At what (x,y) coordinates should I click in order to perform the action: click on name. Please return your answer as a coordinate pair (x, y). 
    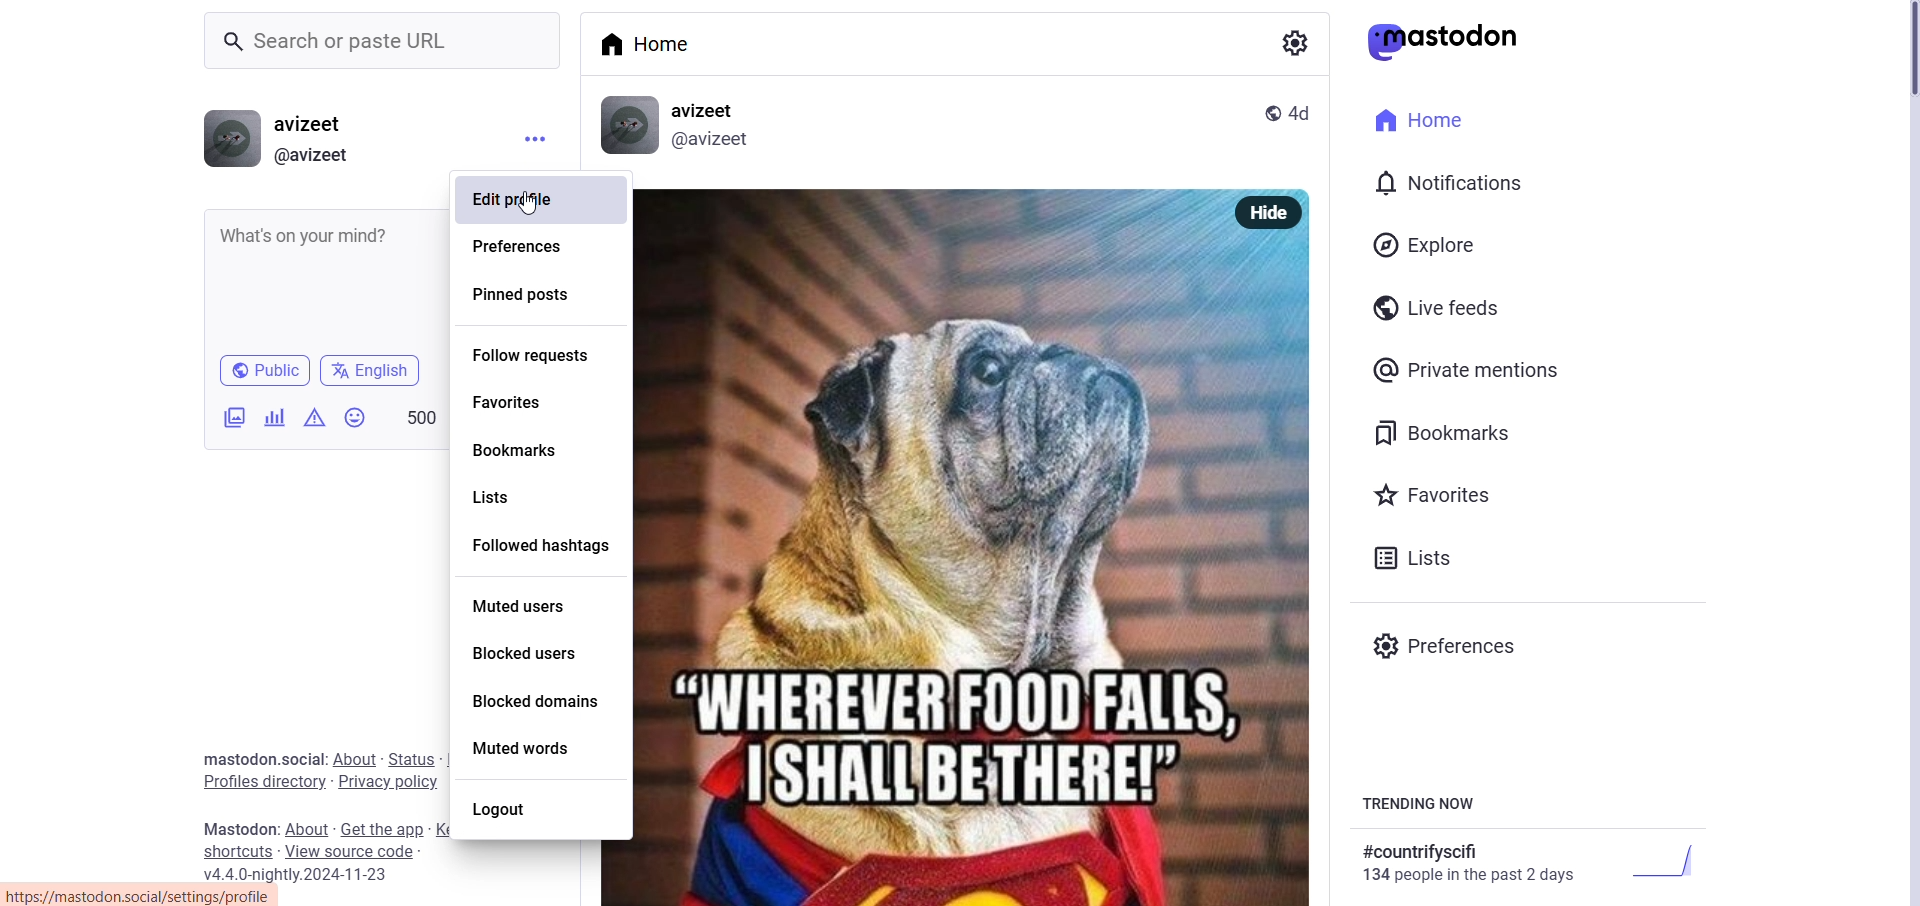
    Looking at the image, I should click on (710, 109).